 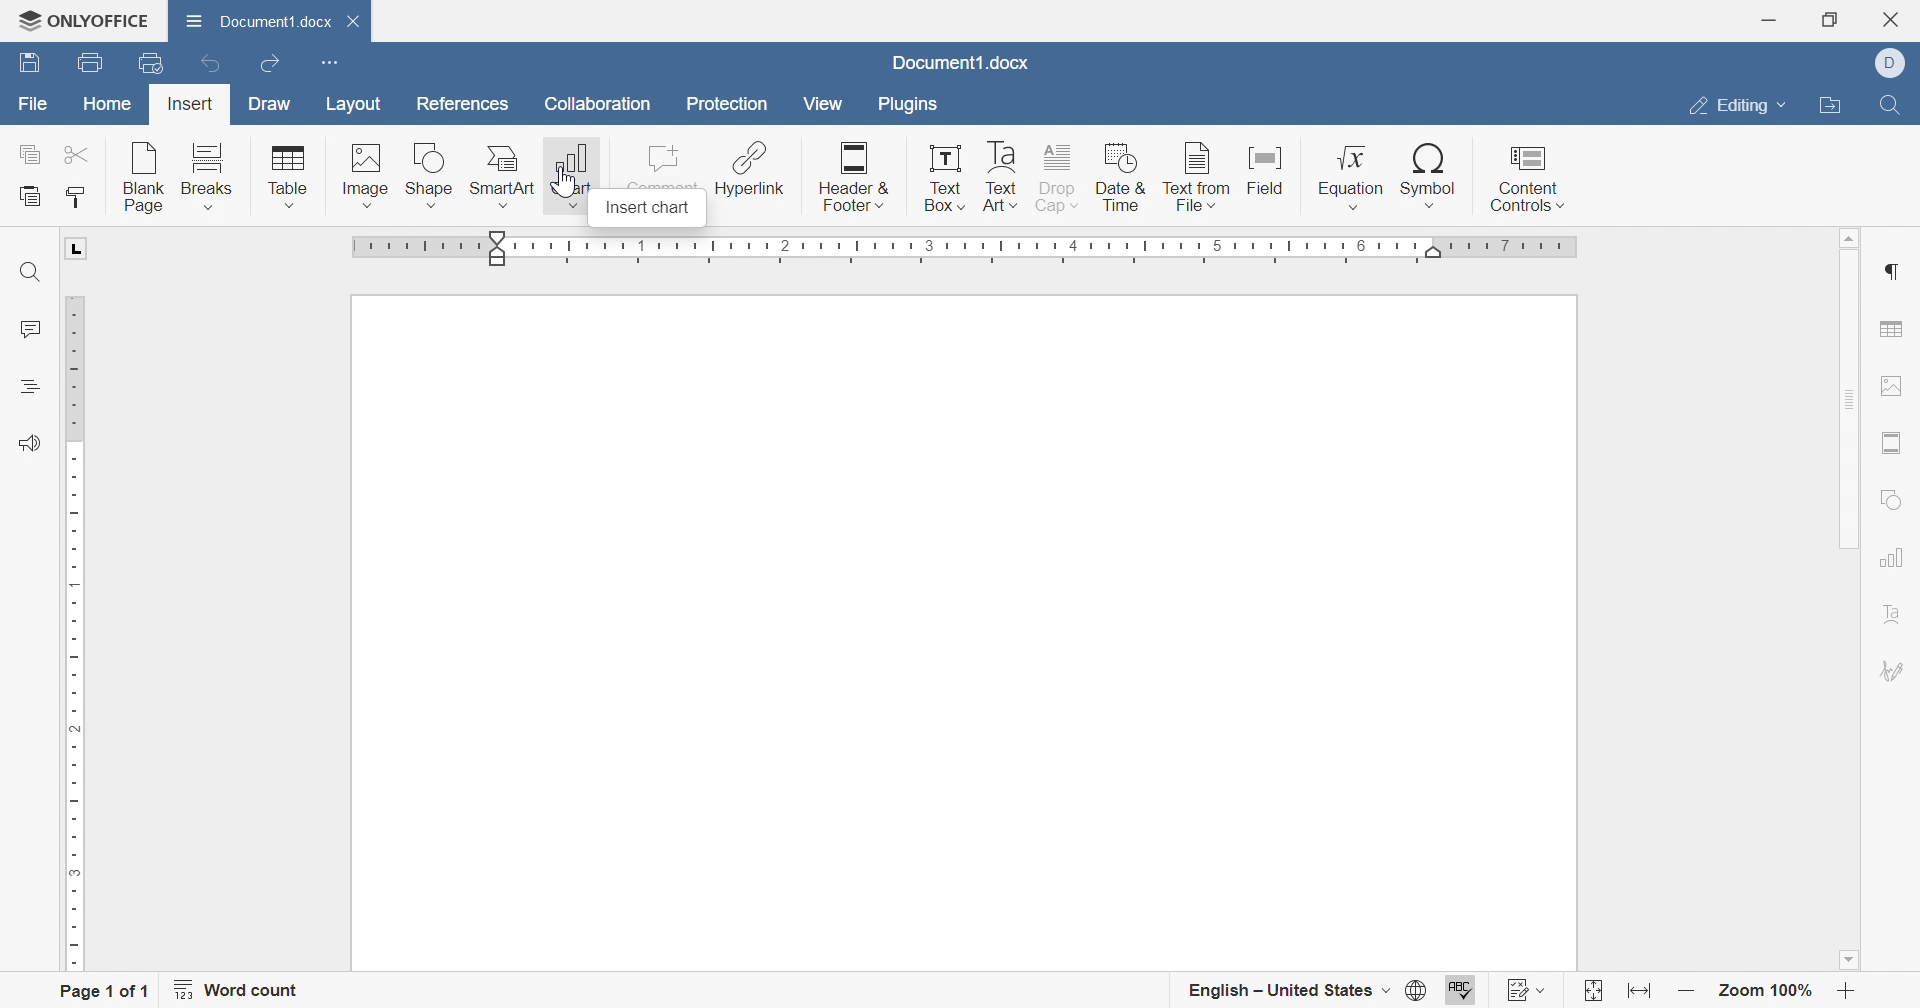 I want to click on Save, so click(x=29, y=65).